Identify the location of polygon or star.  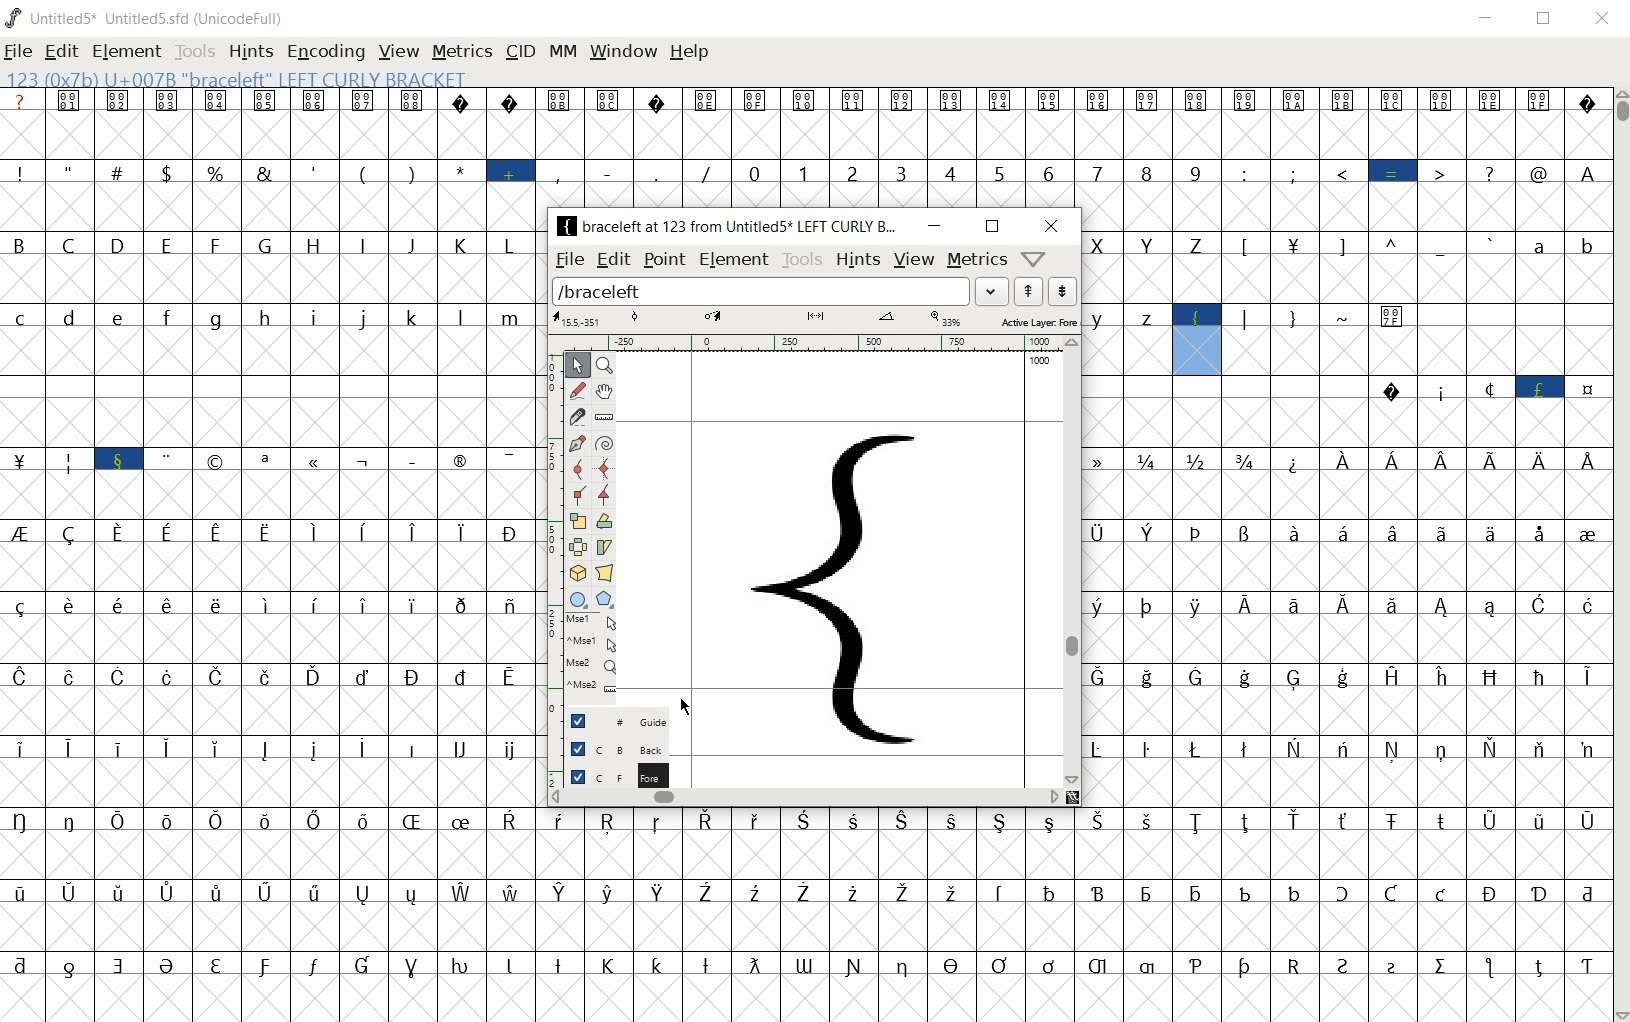
(605, 599).